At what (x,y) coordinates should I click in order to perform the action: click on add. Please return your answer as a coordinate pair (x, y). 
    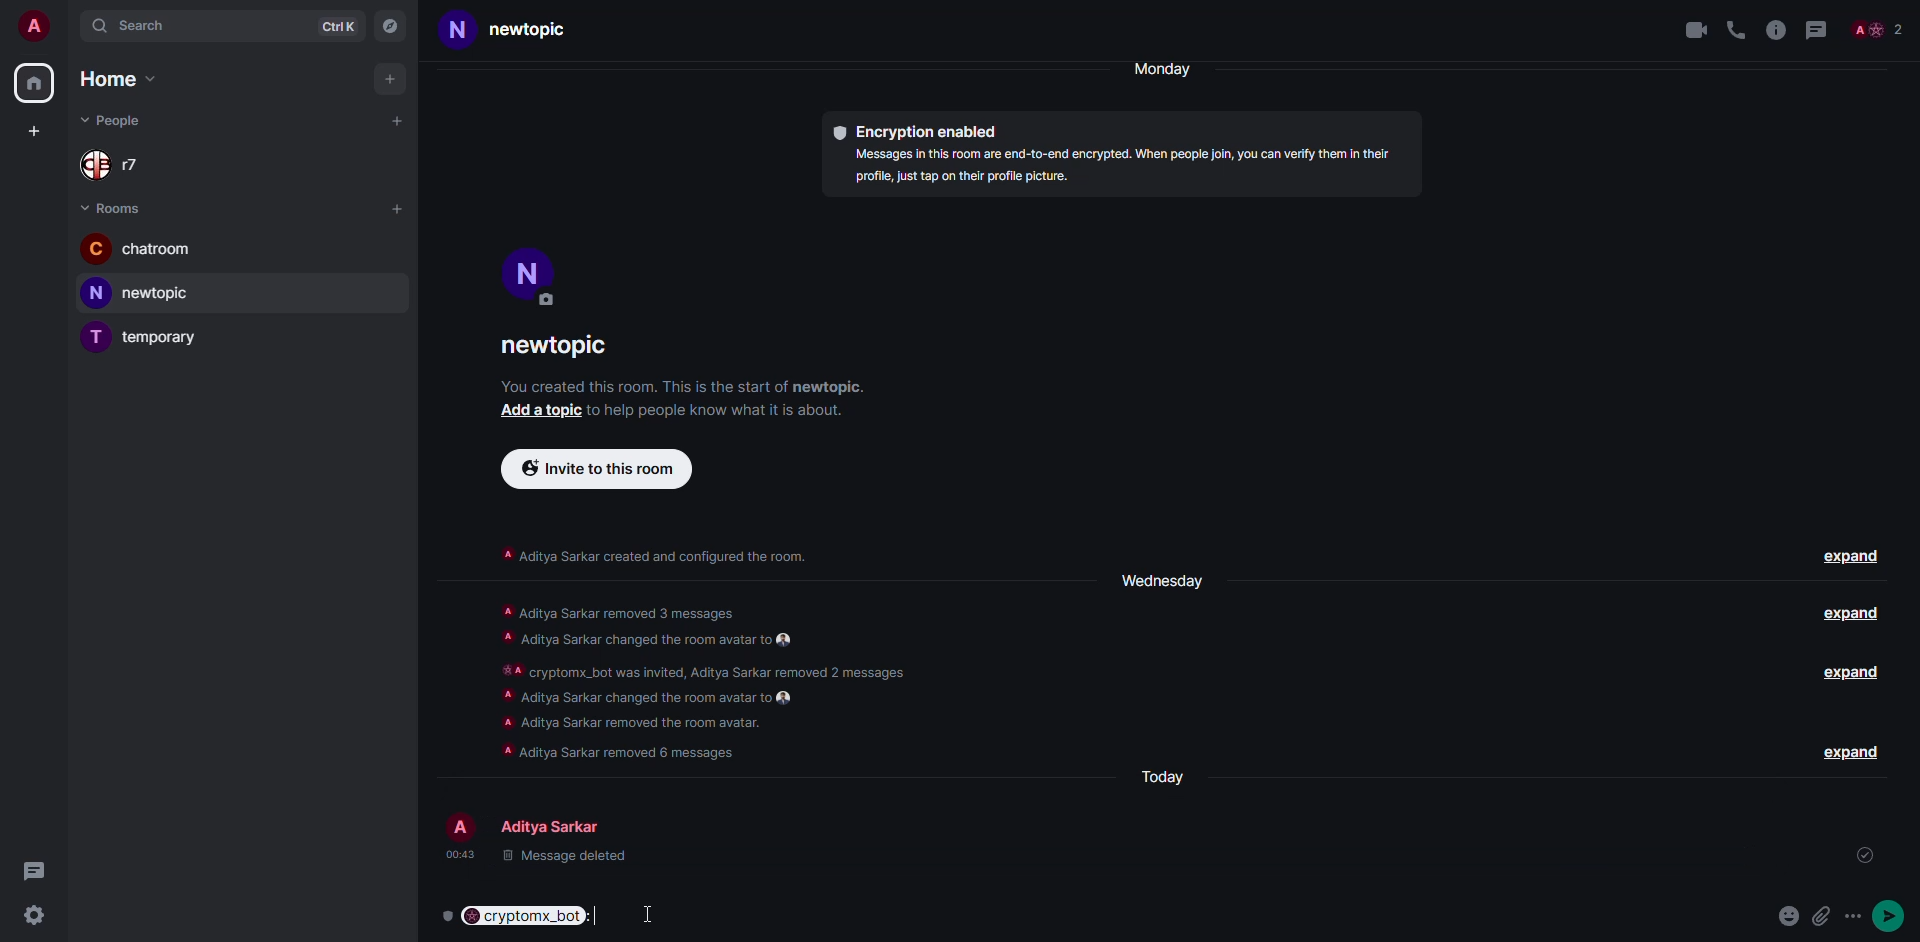
    Looking at the image, I should click on (536, 410).